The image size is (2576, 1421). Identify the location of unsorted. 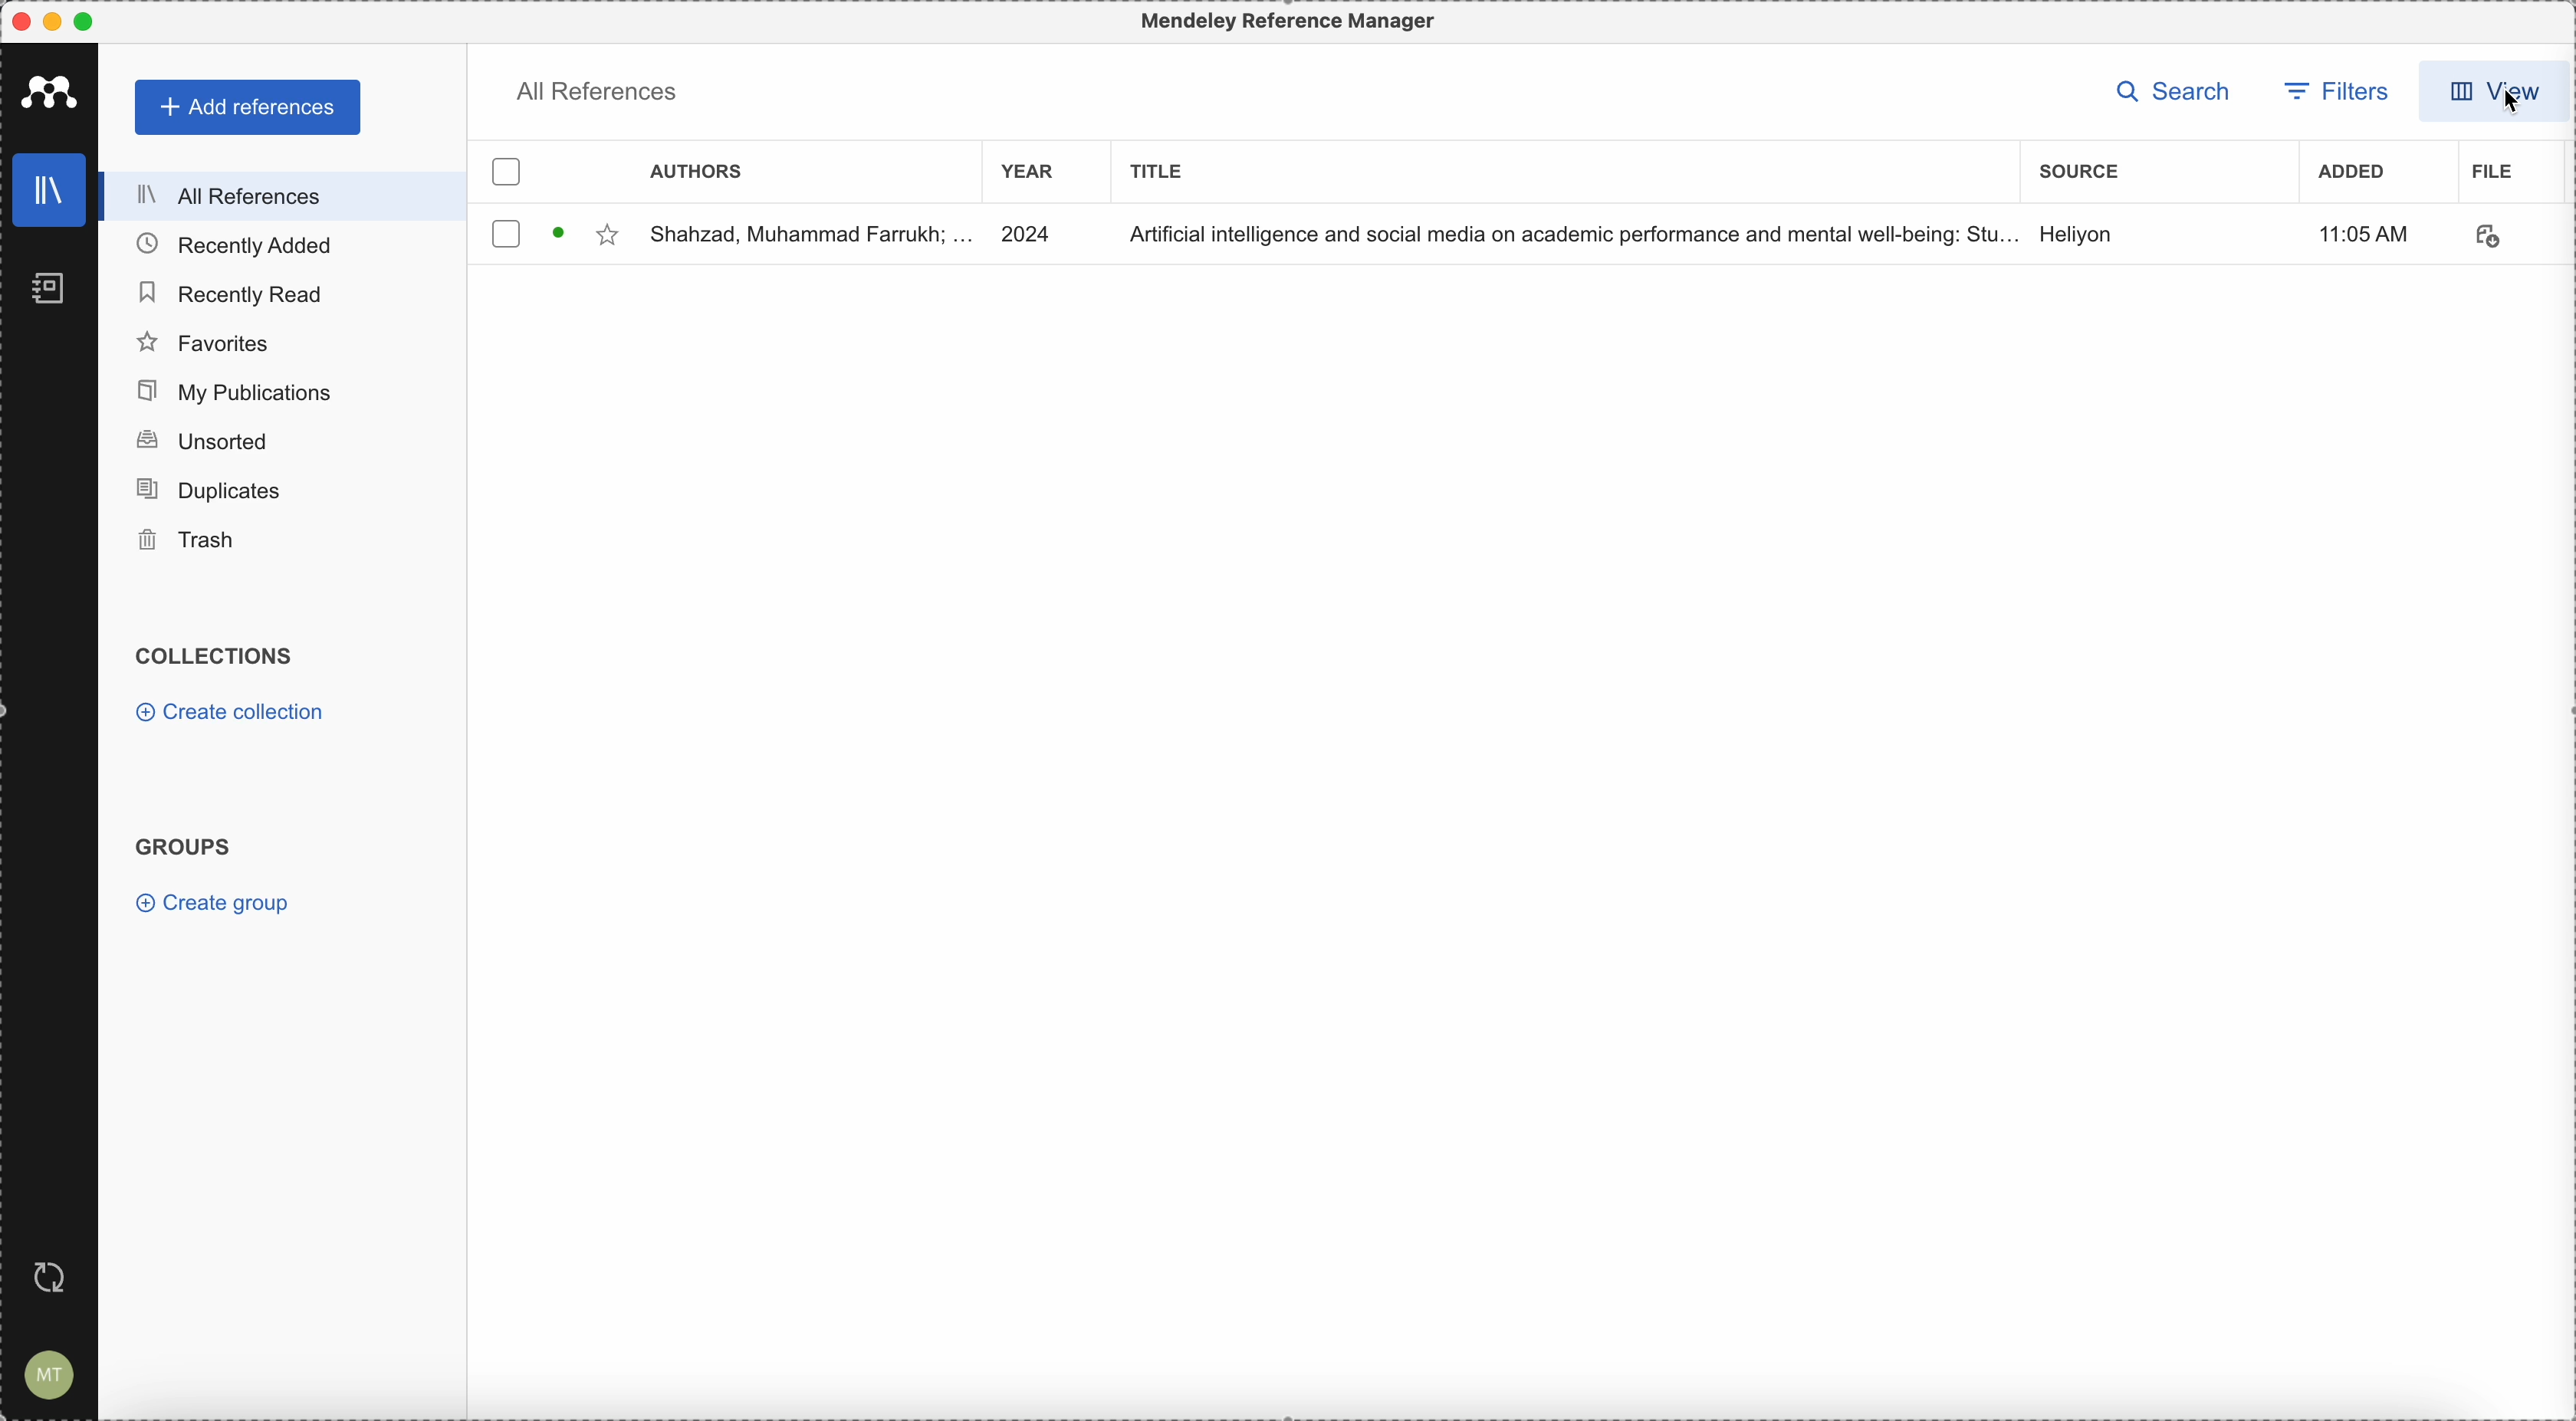
(201, 438).